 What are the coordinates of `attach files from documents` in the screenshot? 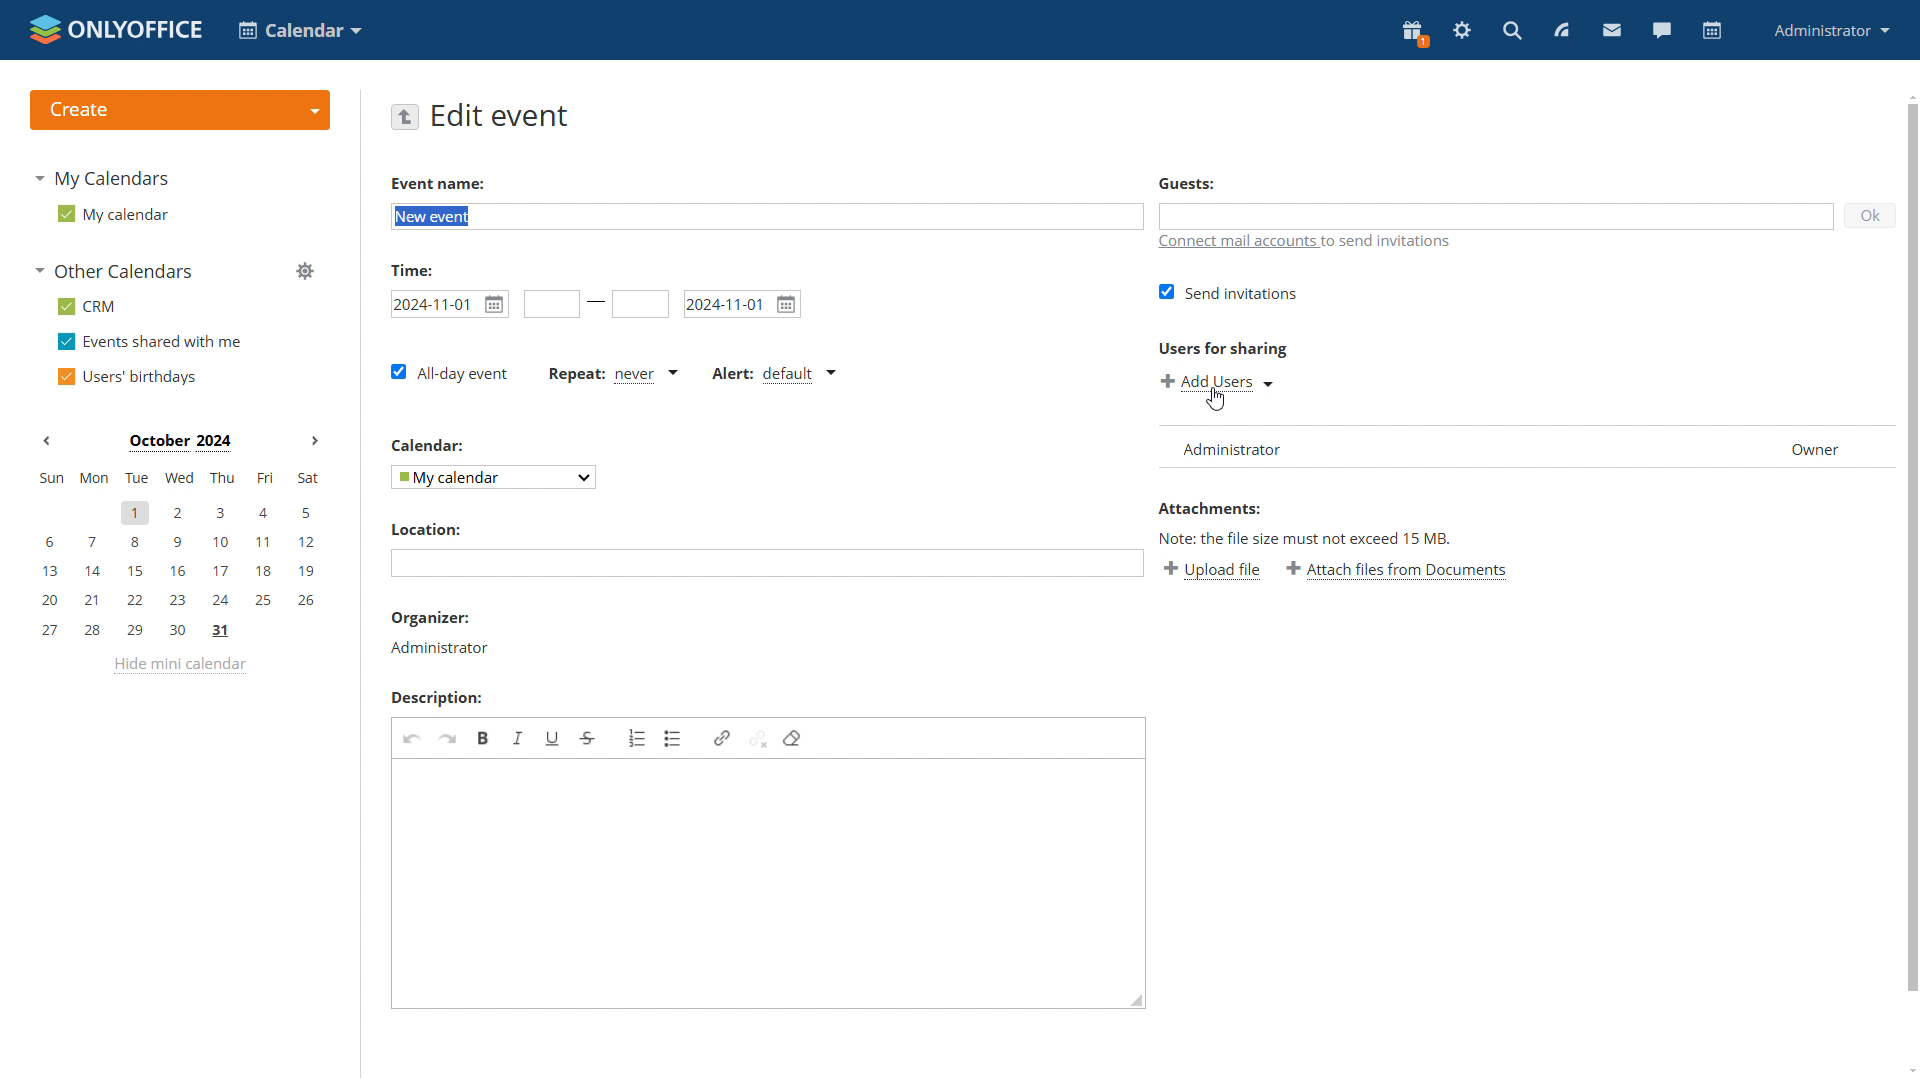 It's located at (1396, 570).